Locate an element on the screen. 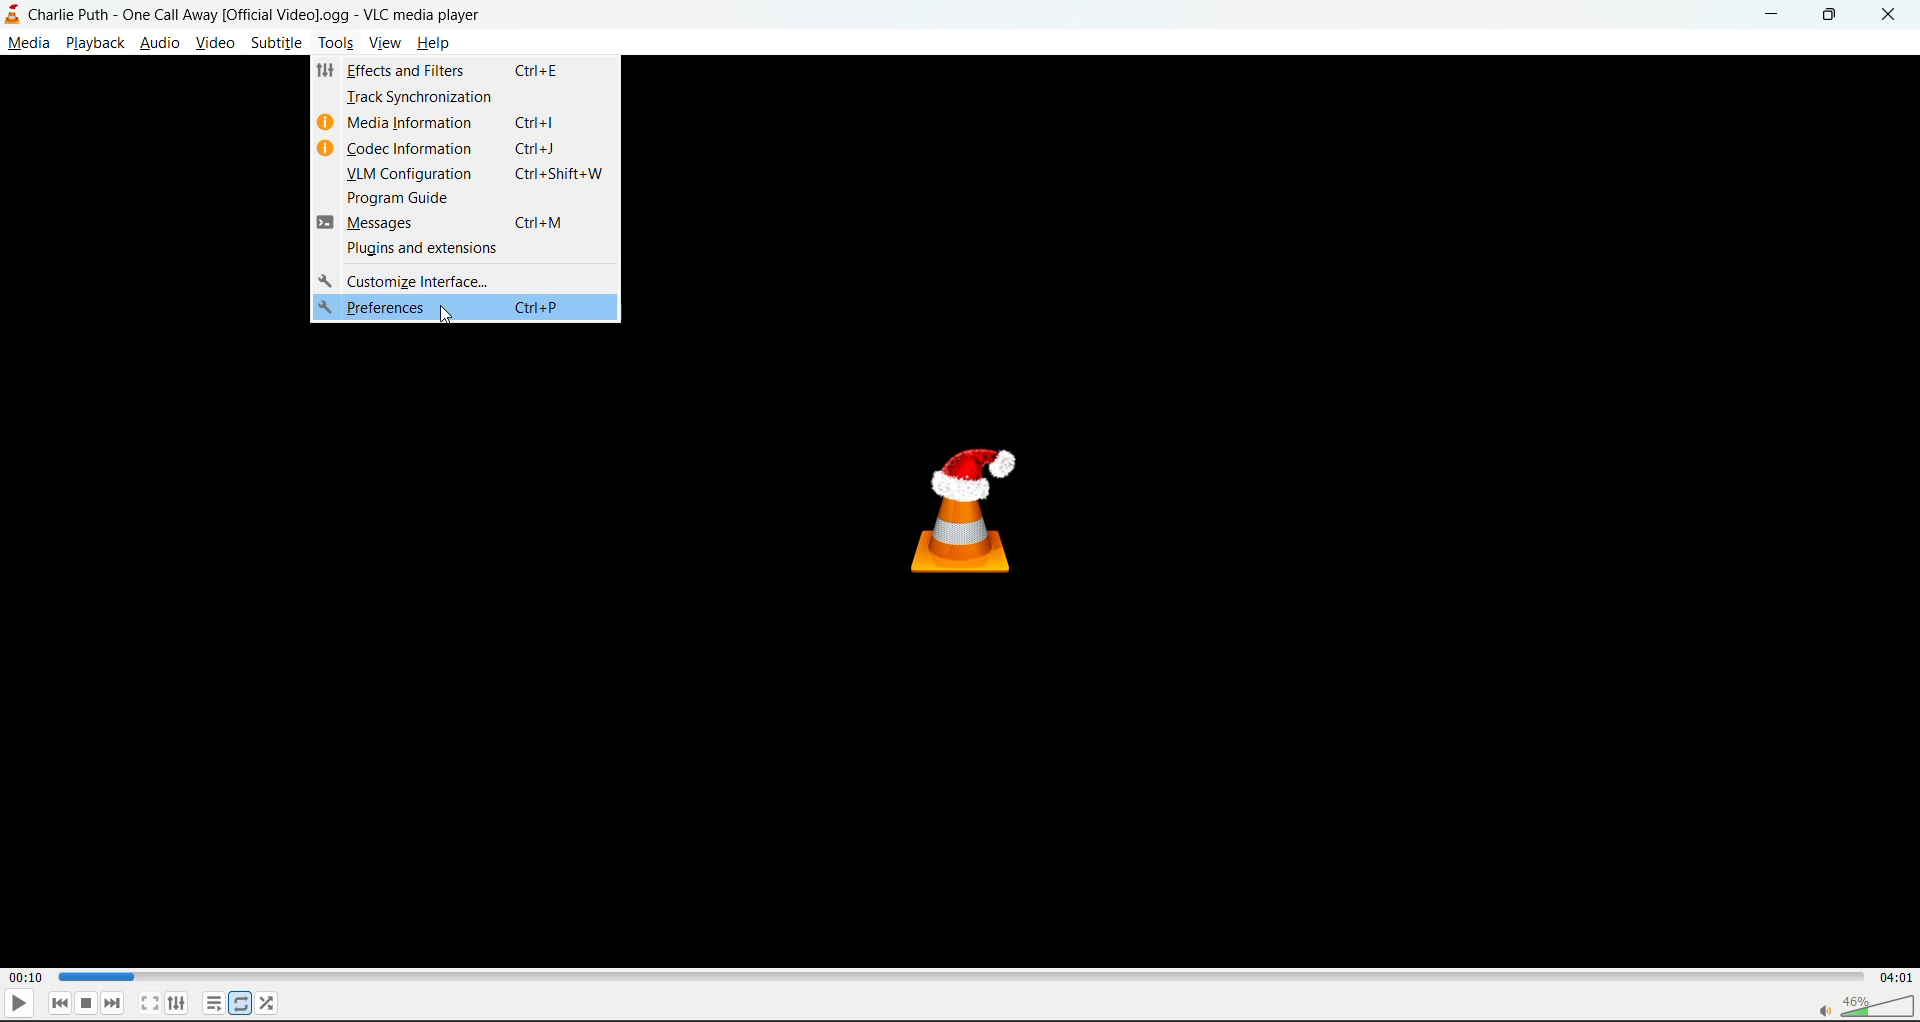 Image resolution: width=1920 pixels, height=1022 pixels. fullscreen is located at coordinates (147, 1004).